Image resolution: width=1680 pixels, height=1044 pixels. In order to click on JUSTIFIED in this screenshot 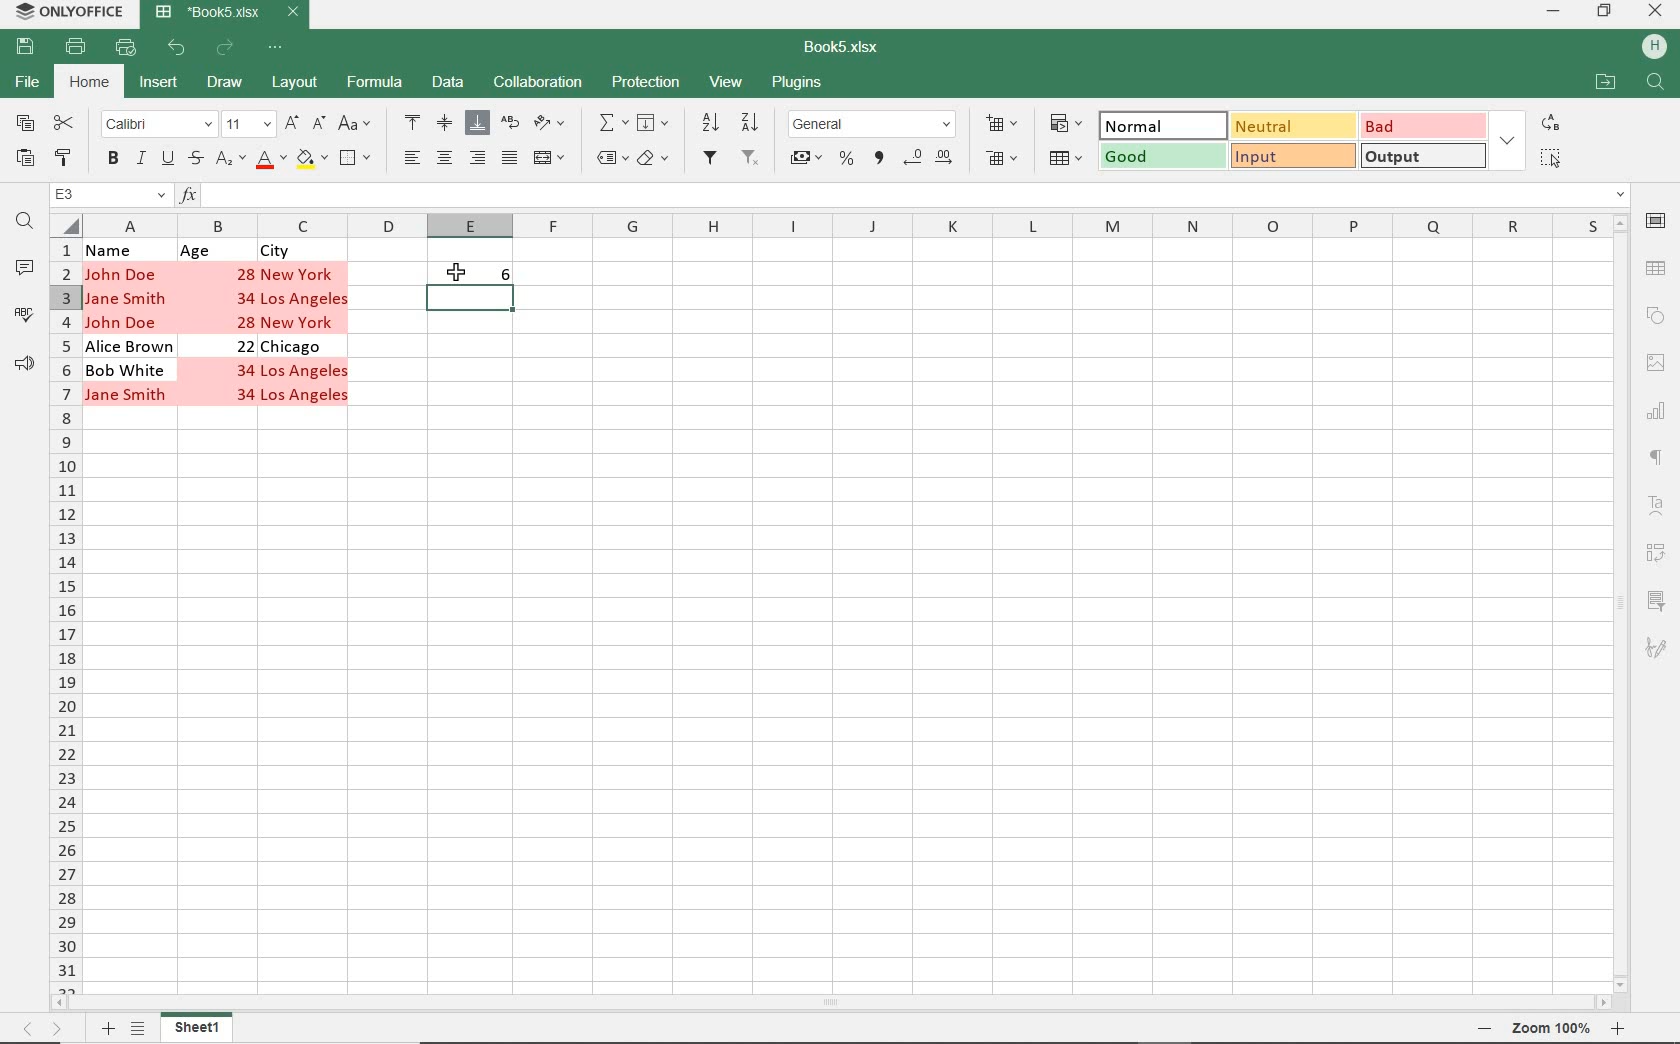, I will do `click(509, 159)`.